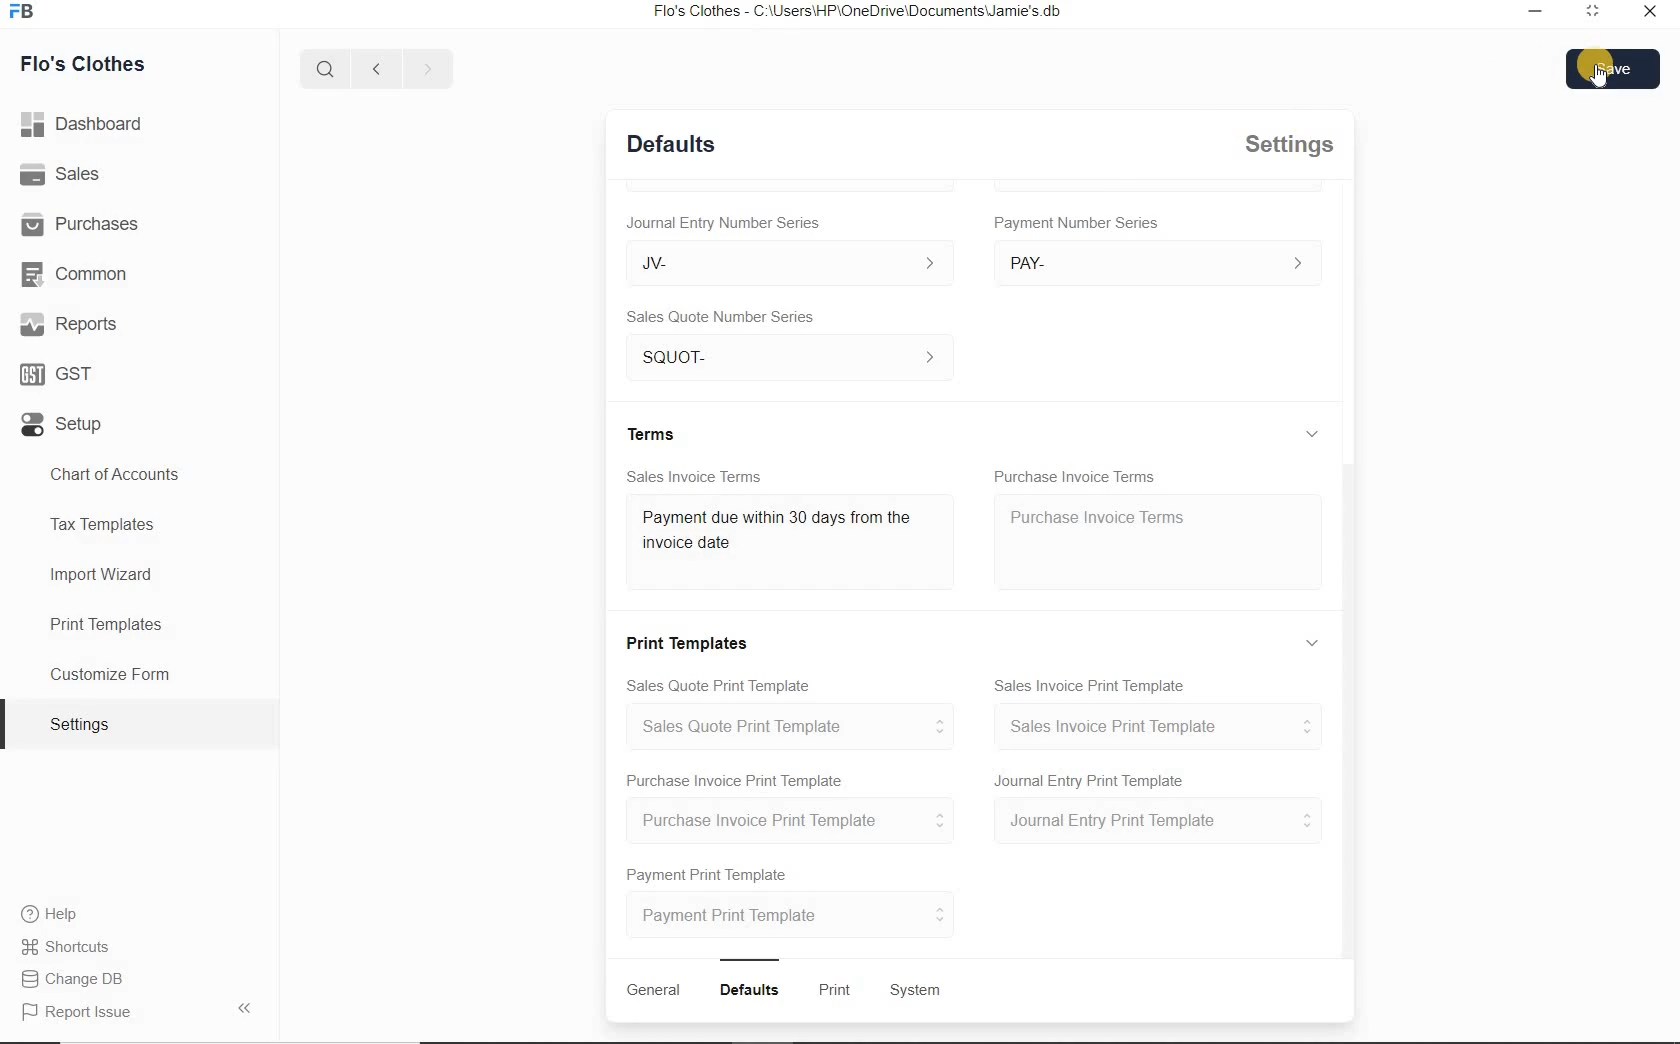 The image size is (1680, 1044). I want to click on Help, so click(49, 913).